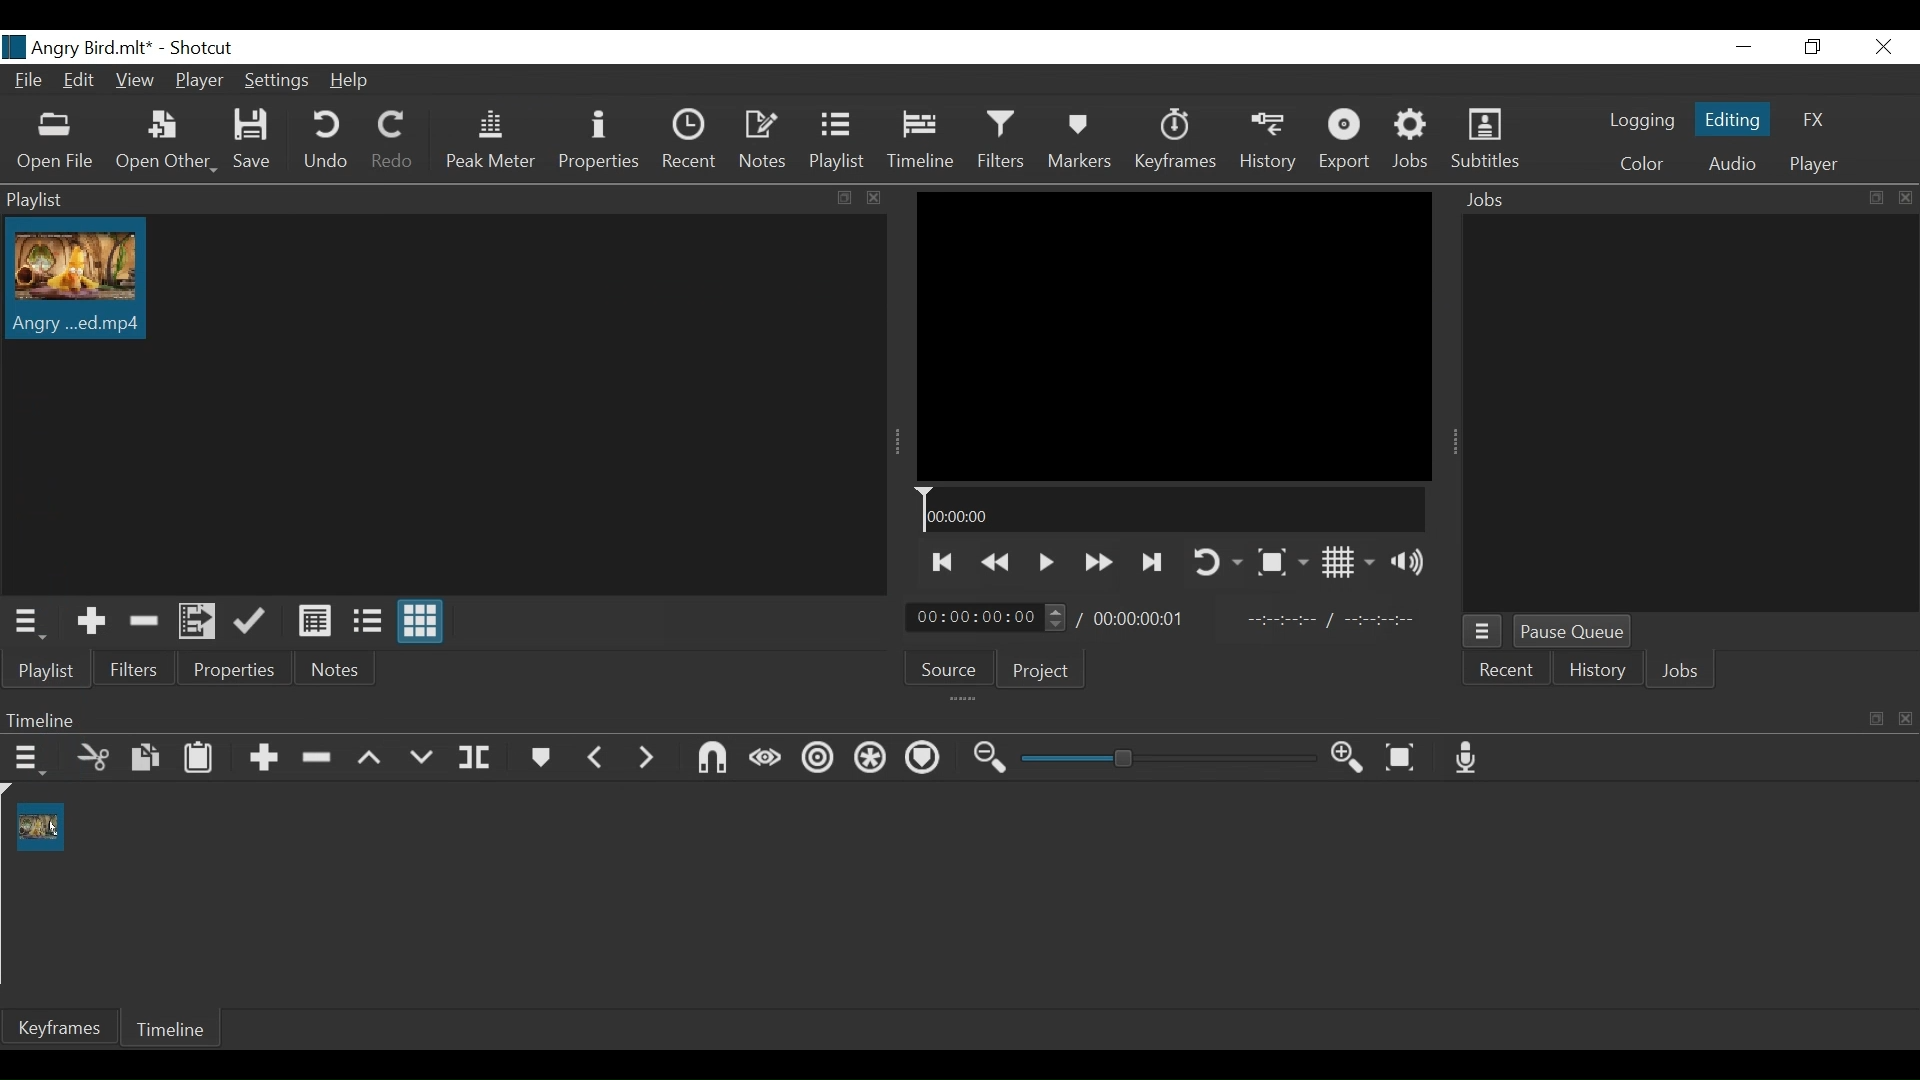 Image resolution: width=1920 pixels, height=1080 pixels. Describe the element at coordinates (539, 757) in the screenshot. I see `markers` at that location.